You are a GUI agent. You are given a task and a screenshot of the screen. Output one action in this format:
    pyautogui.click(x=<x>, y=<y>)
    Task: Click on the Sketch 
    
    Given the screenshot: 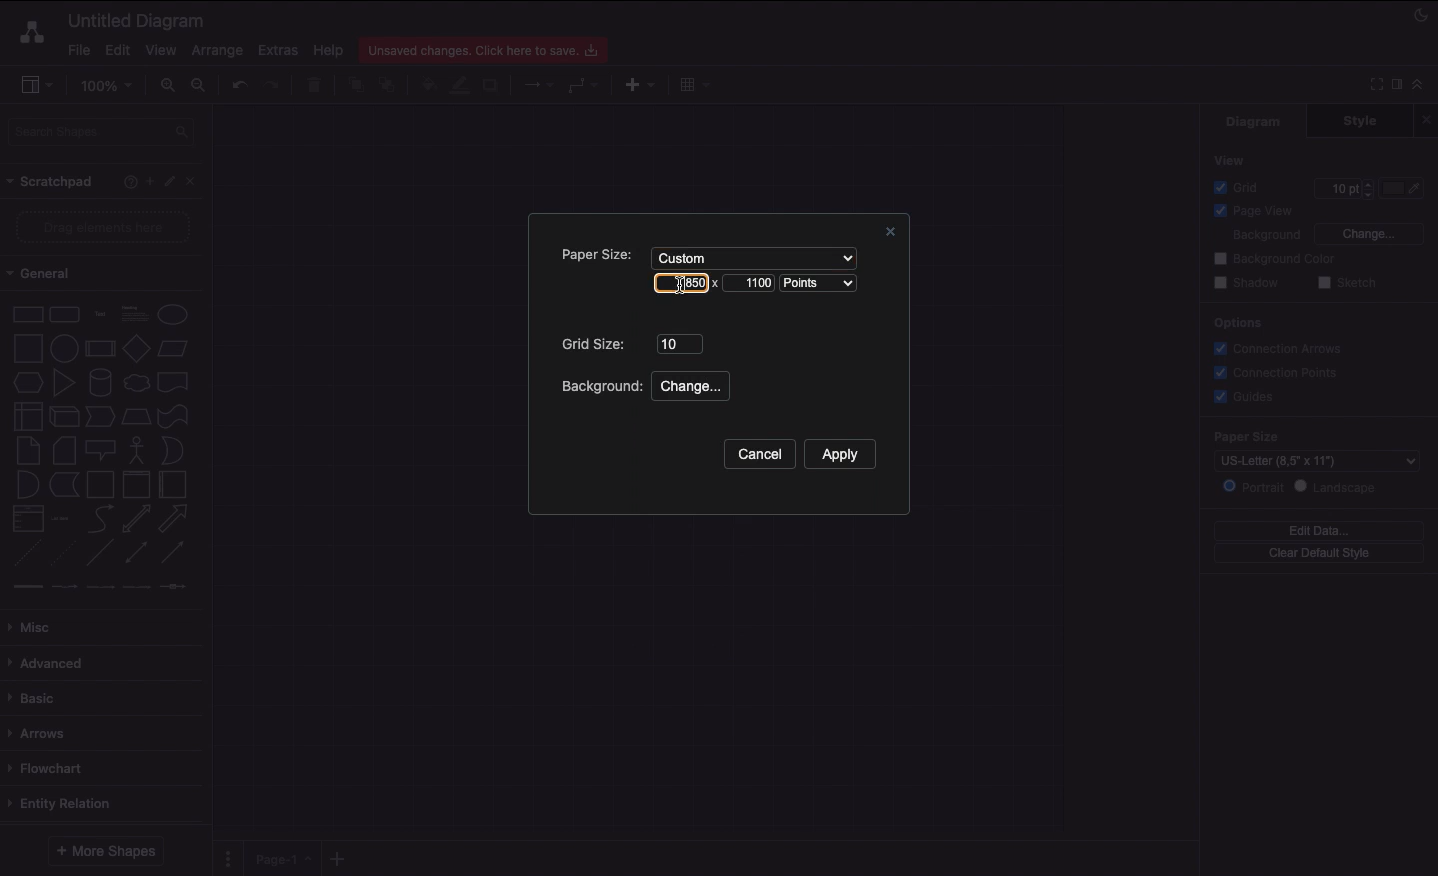 What is the action you would take?
    pyautogui.click(x=1348, y=284)
    